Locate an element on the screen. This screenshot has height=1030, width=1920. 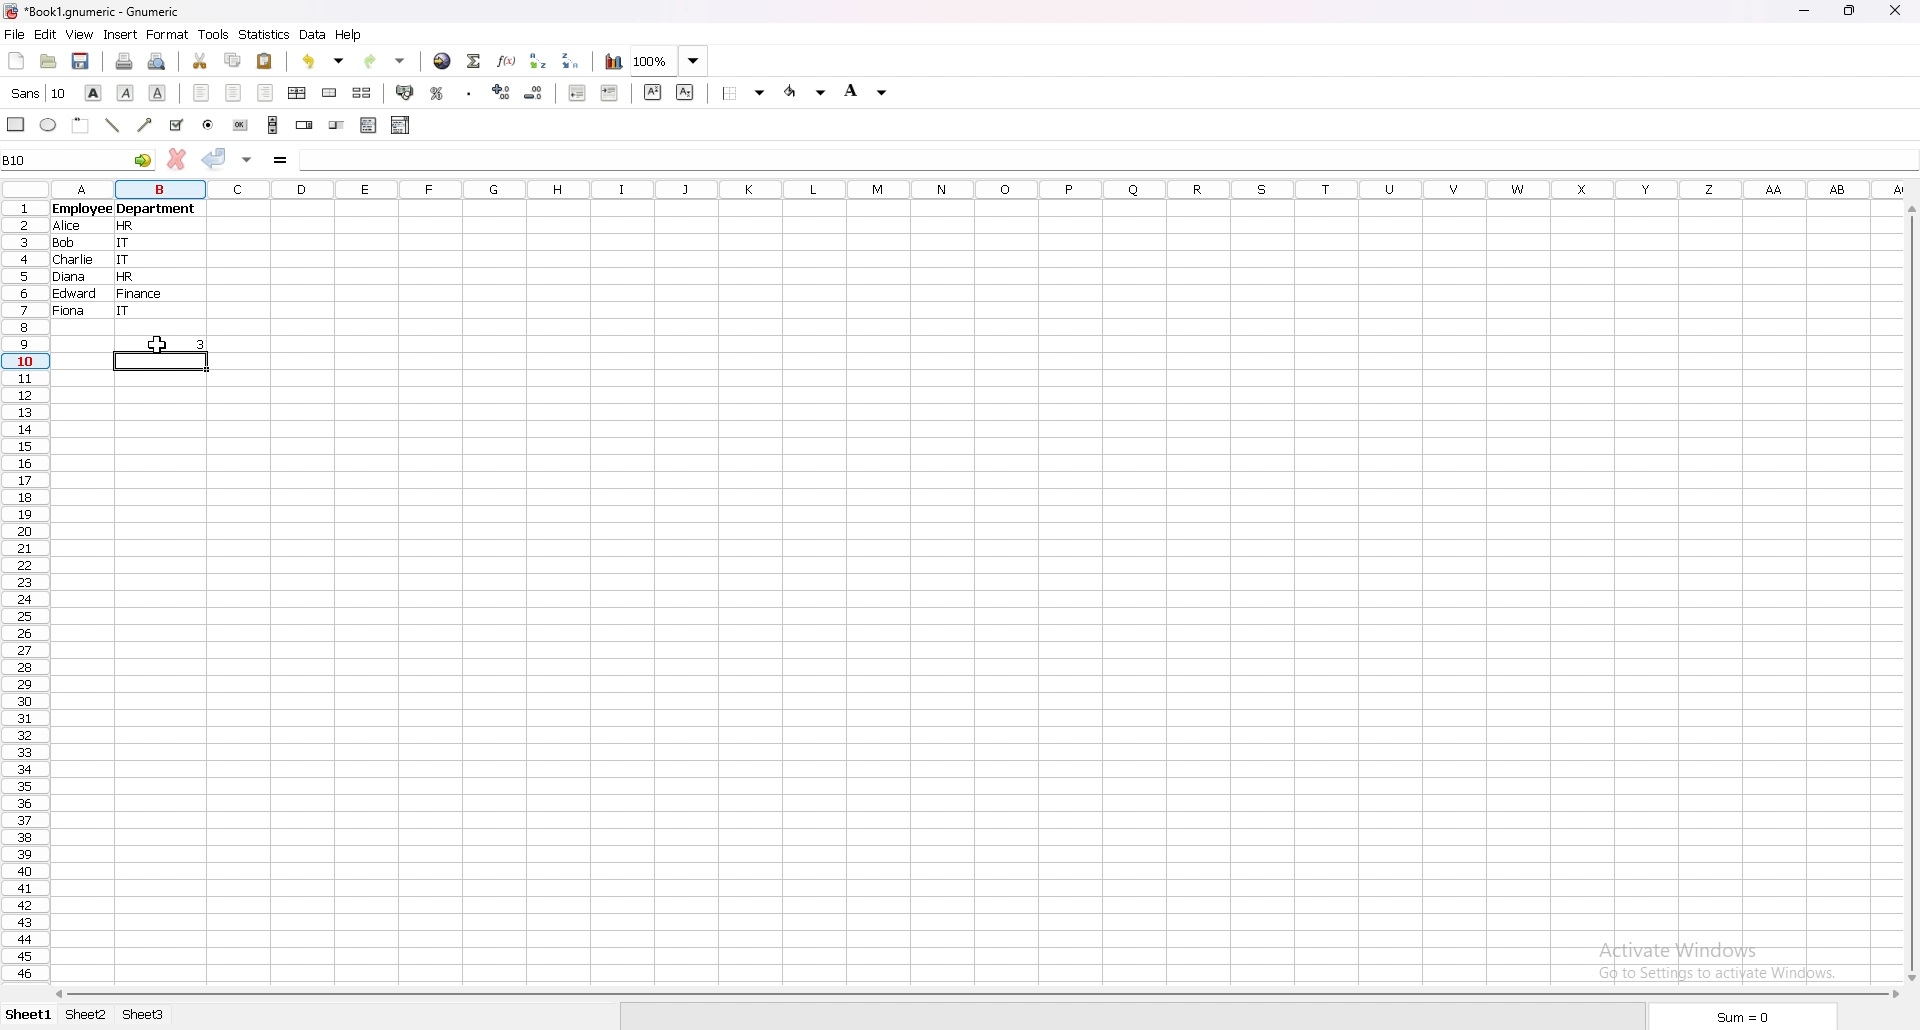
sort descending is located at coordinates (571, 61).